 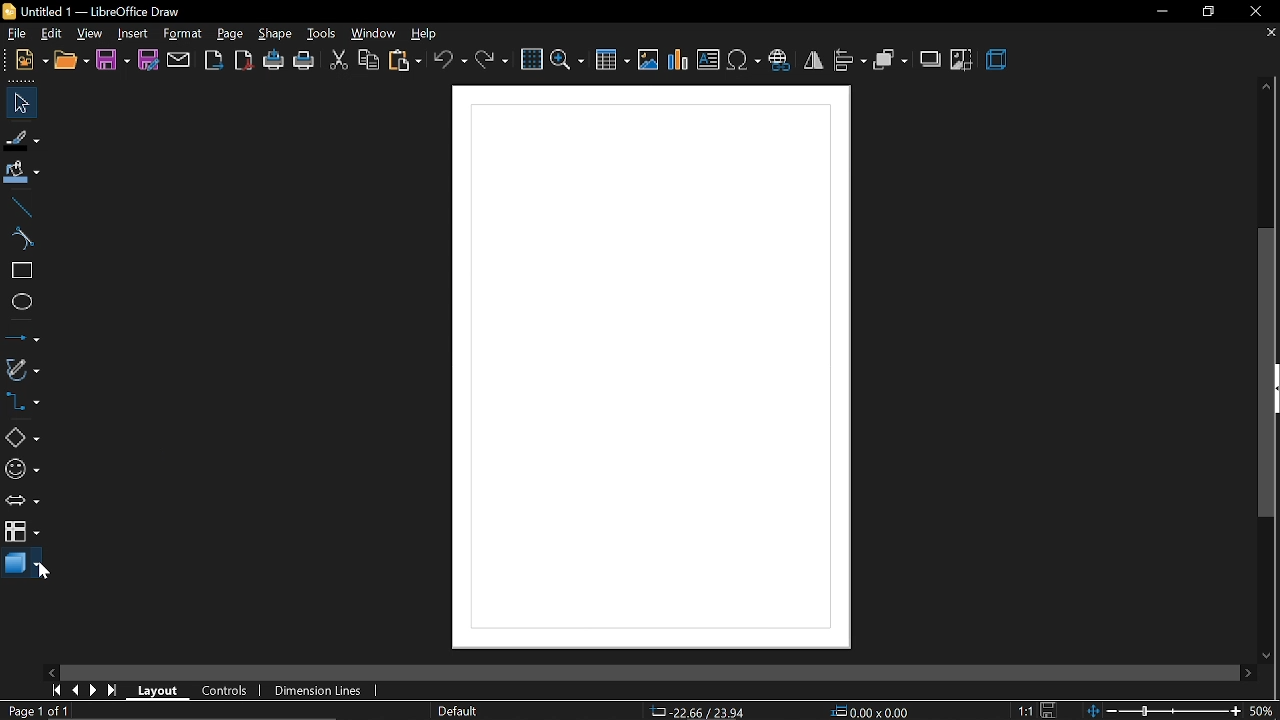 I want to click on insert table, so click(x=612, y=61).